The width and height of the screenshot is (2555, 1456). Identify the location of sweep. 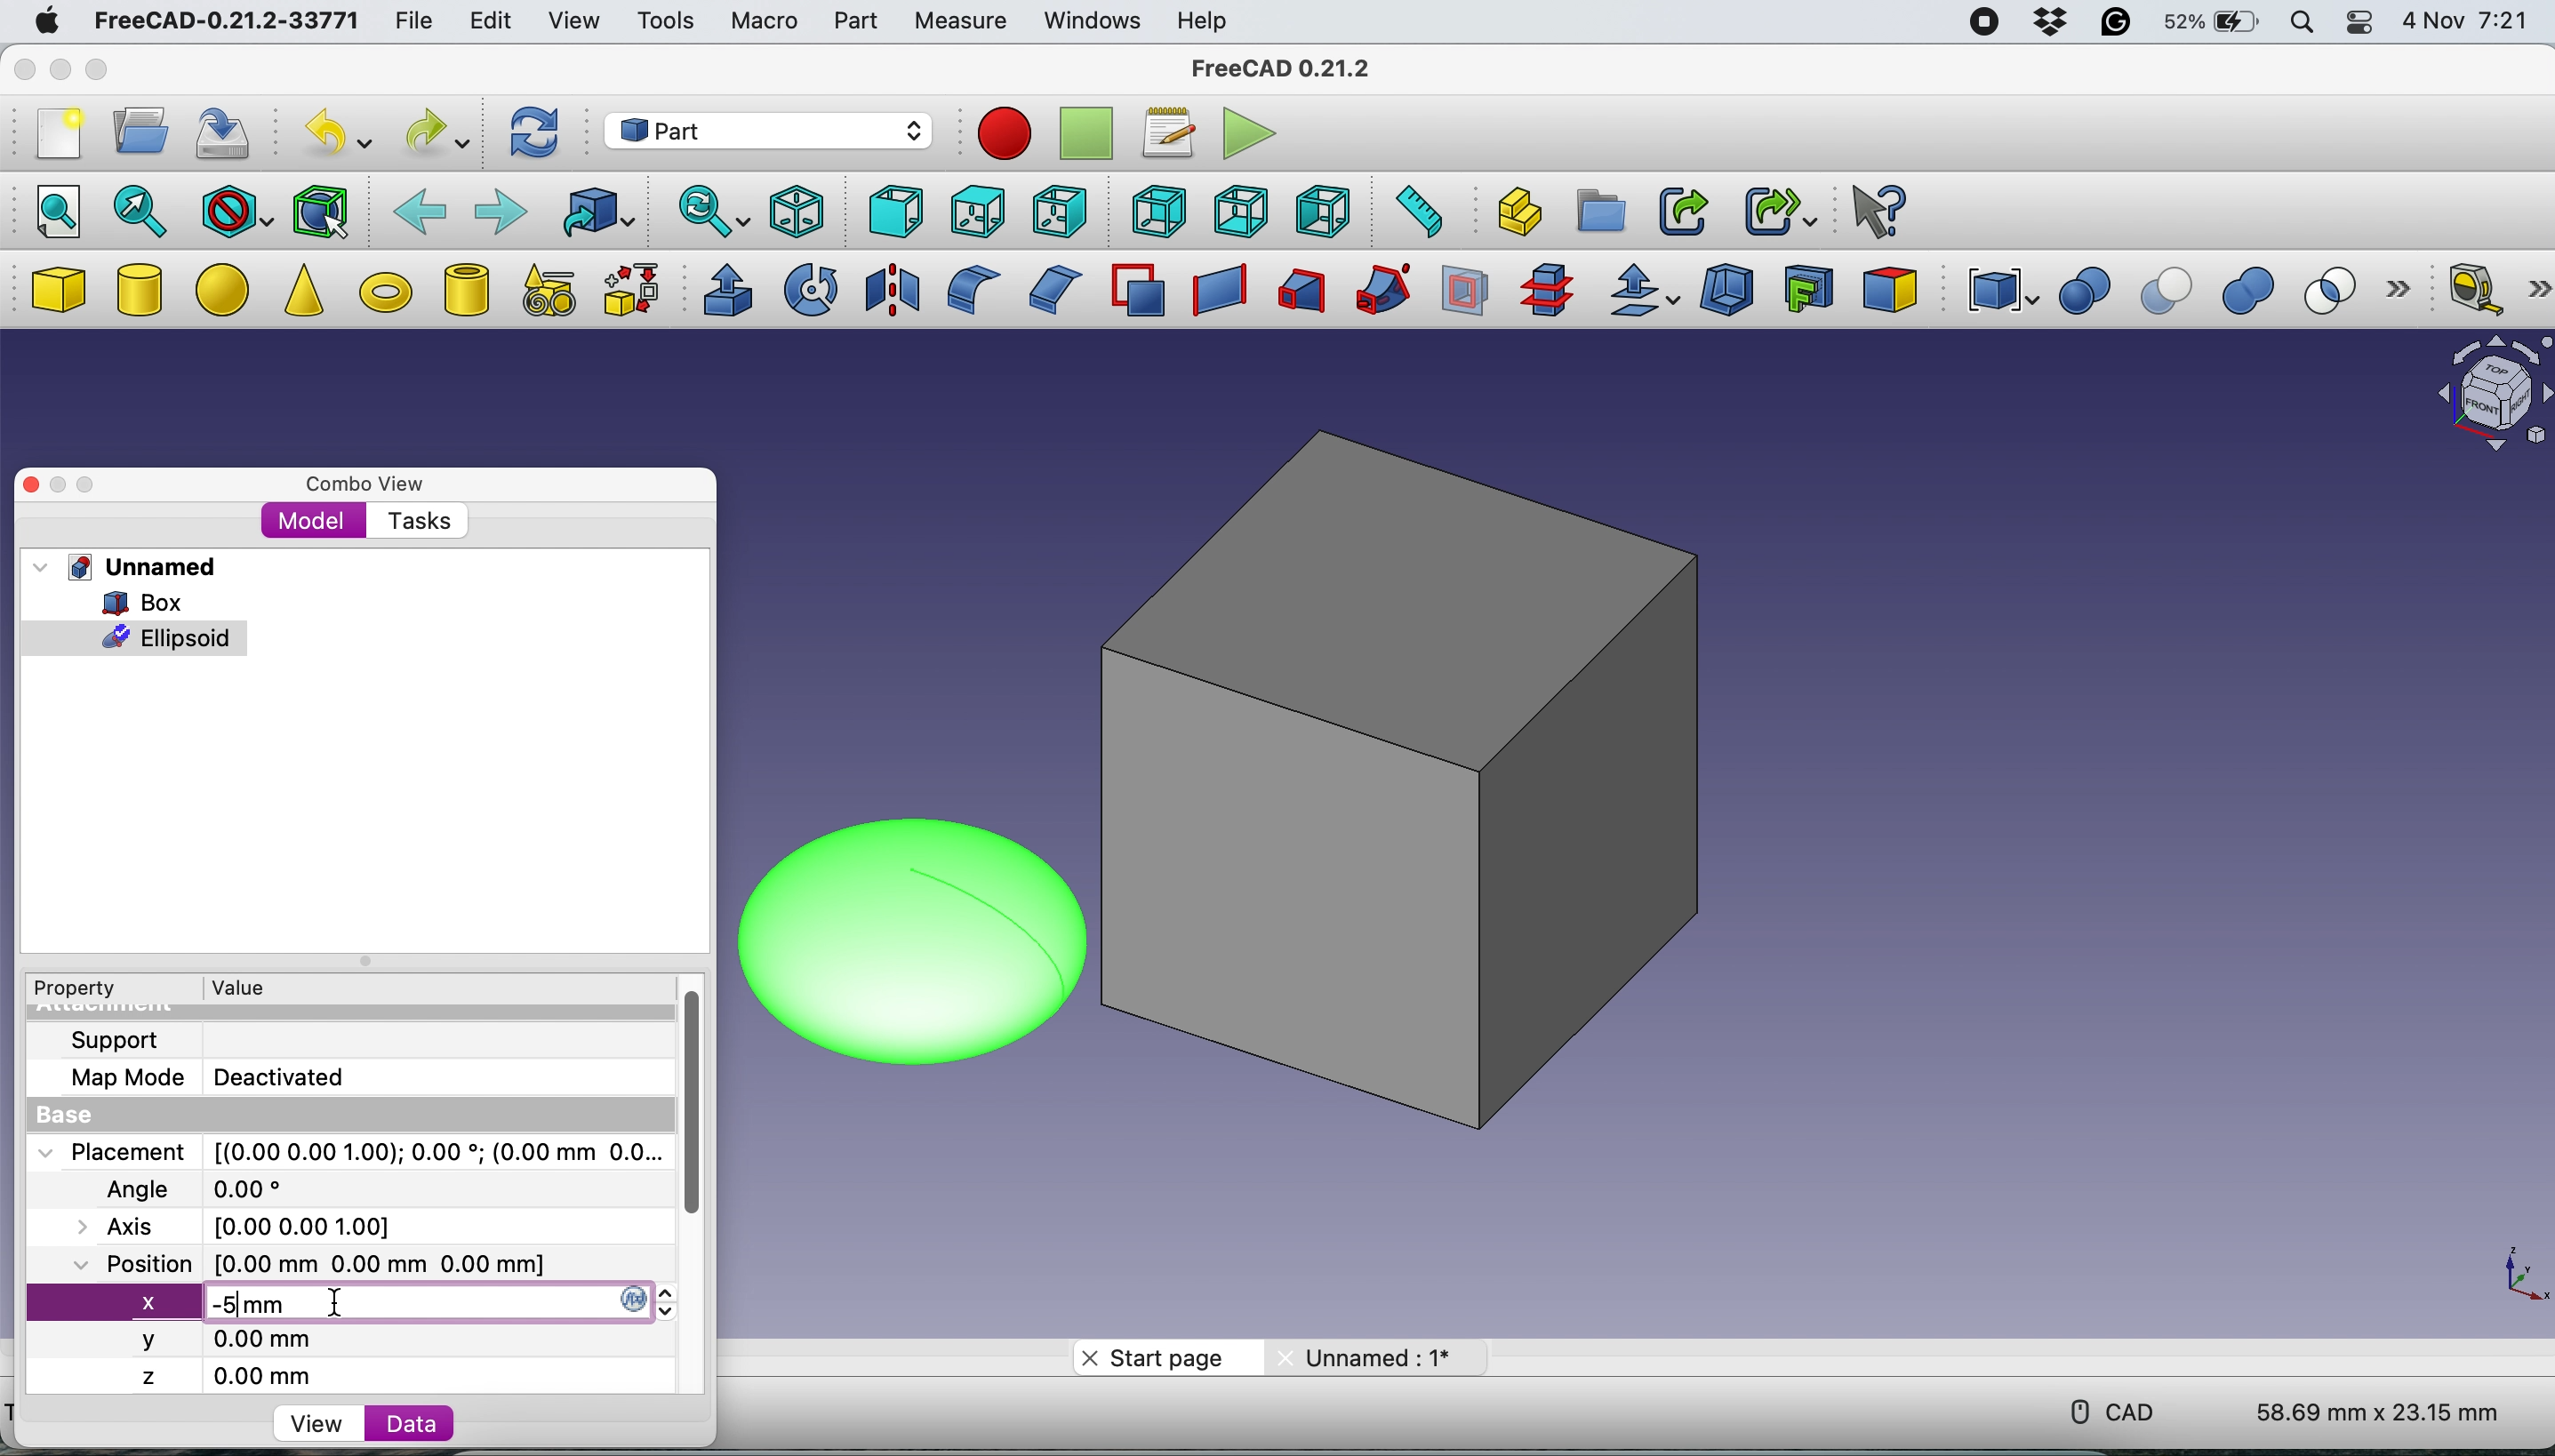
(1375, 291).